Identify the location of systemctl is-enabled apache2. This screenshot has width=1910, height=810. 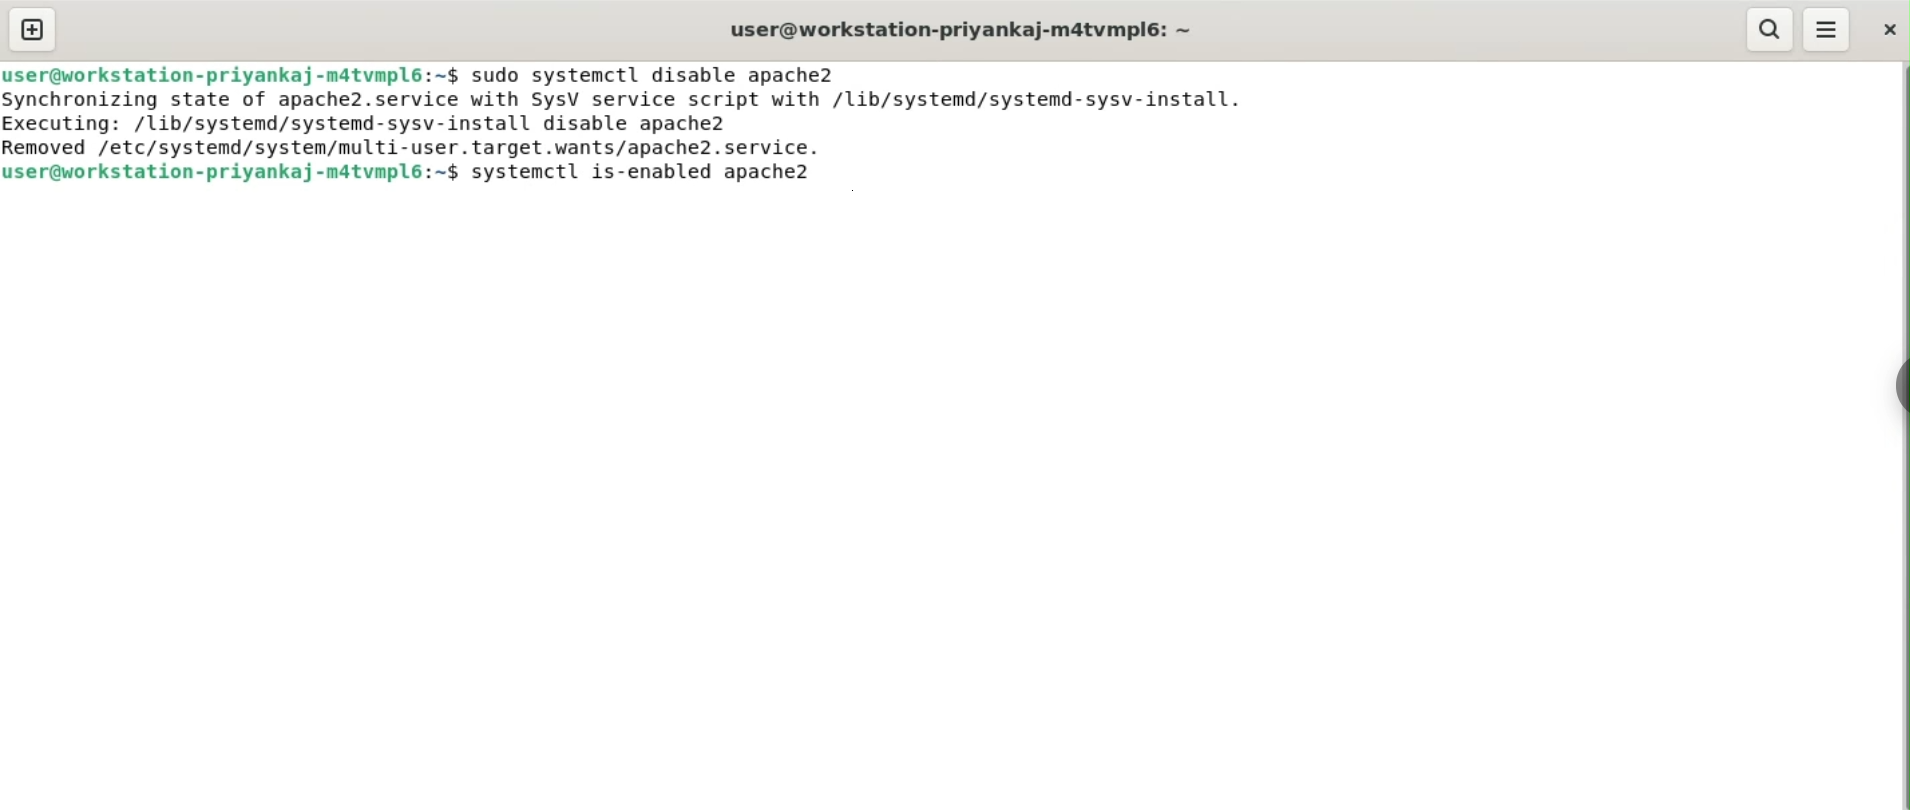
(659, 175).